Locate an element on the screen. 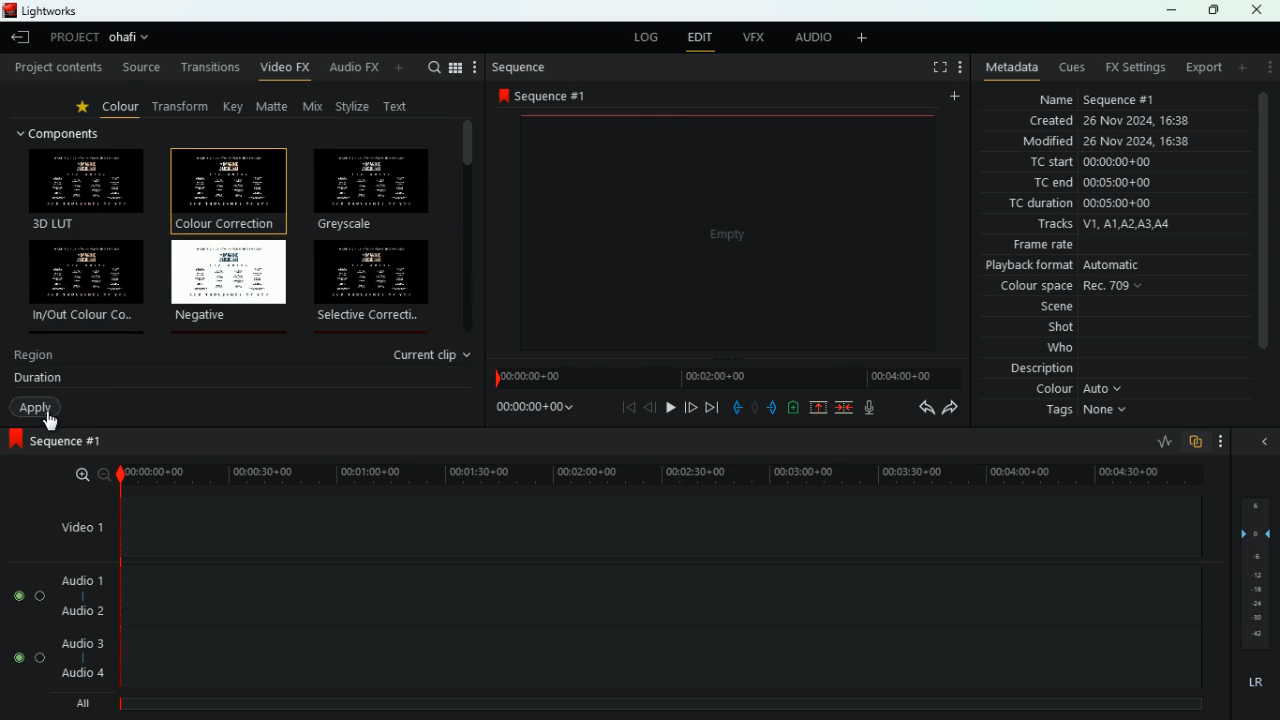  current clip is located at coordinates (434, 355).